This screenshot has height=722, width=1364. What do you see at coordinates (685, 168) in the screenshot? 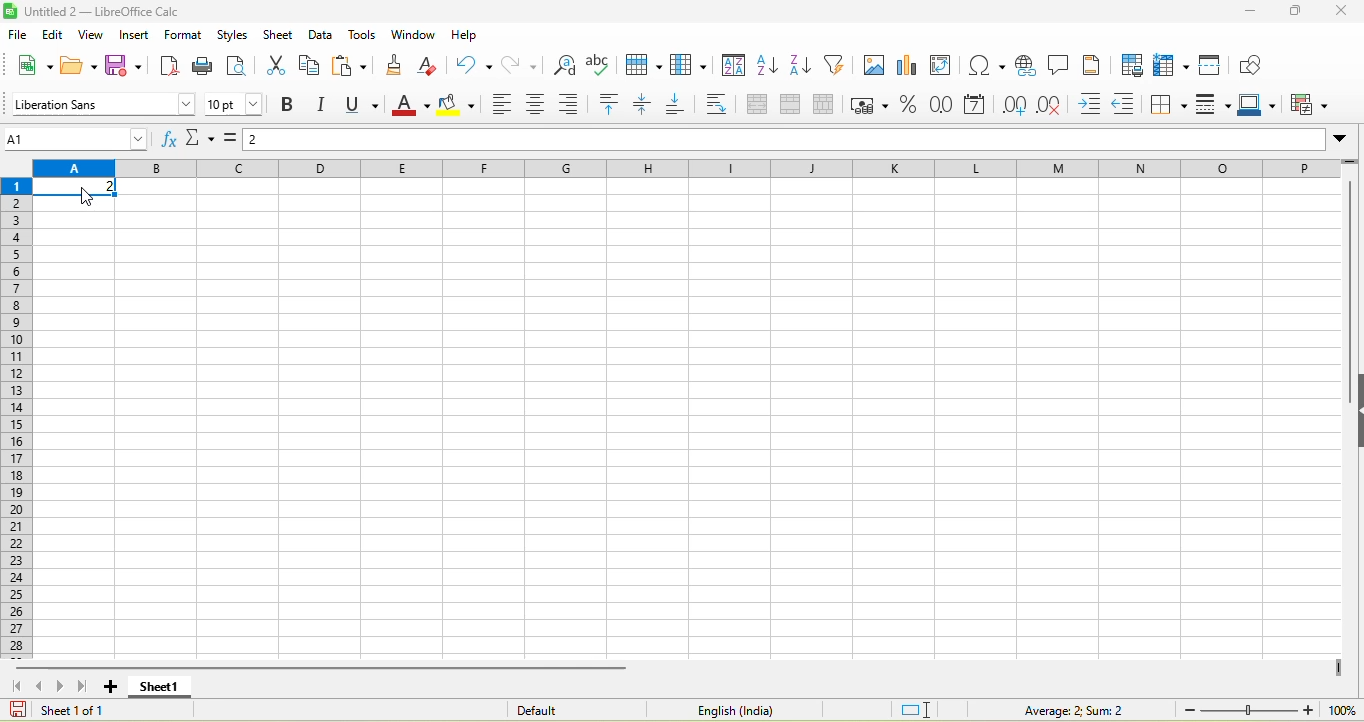
I see `column headings` at bounding box center [685, 168].